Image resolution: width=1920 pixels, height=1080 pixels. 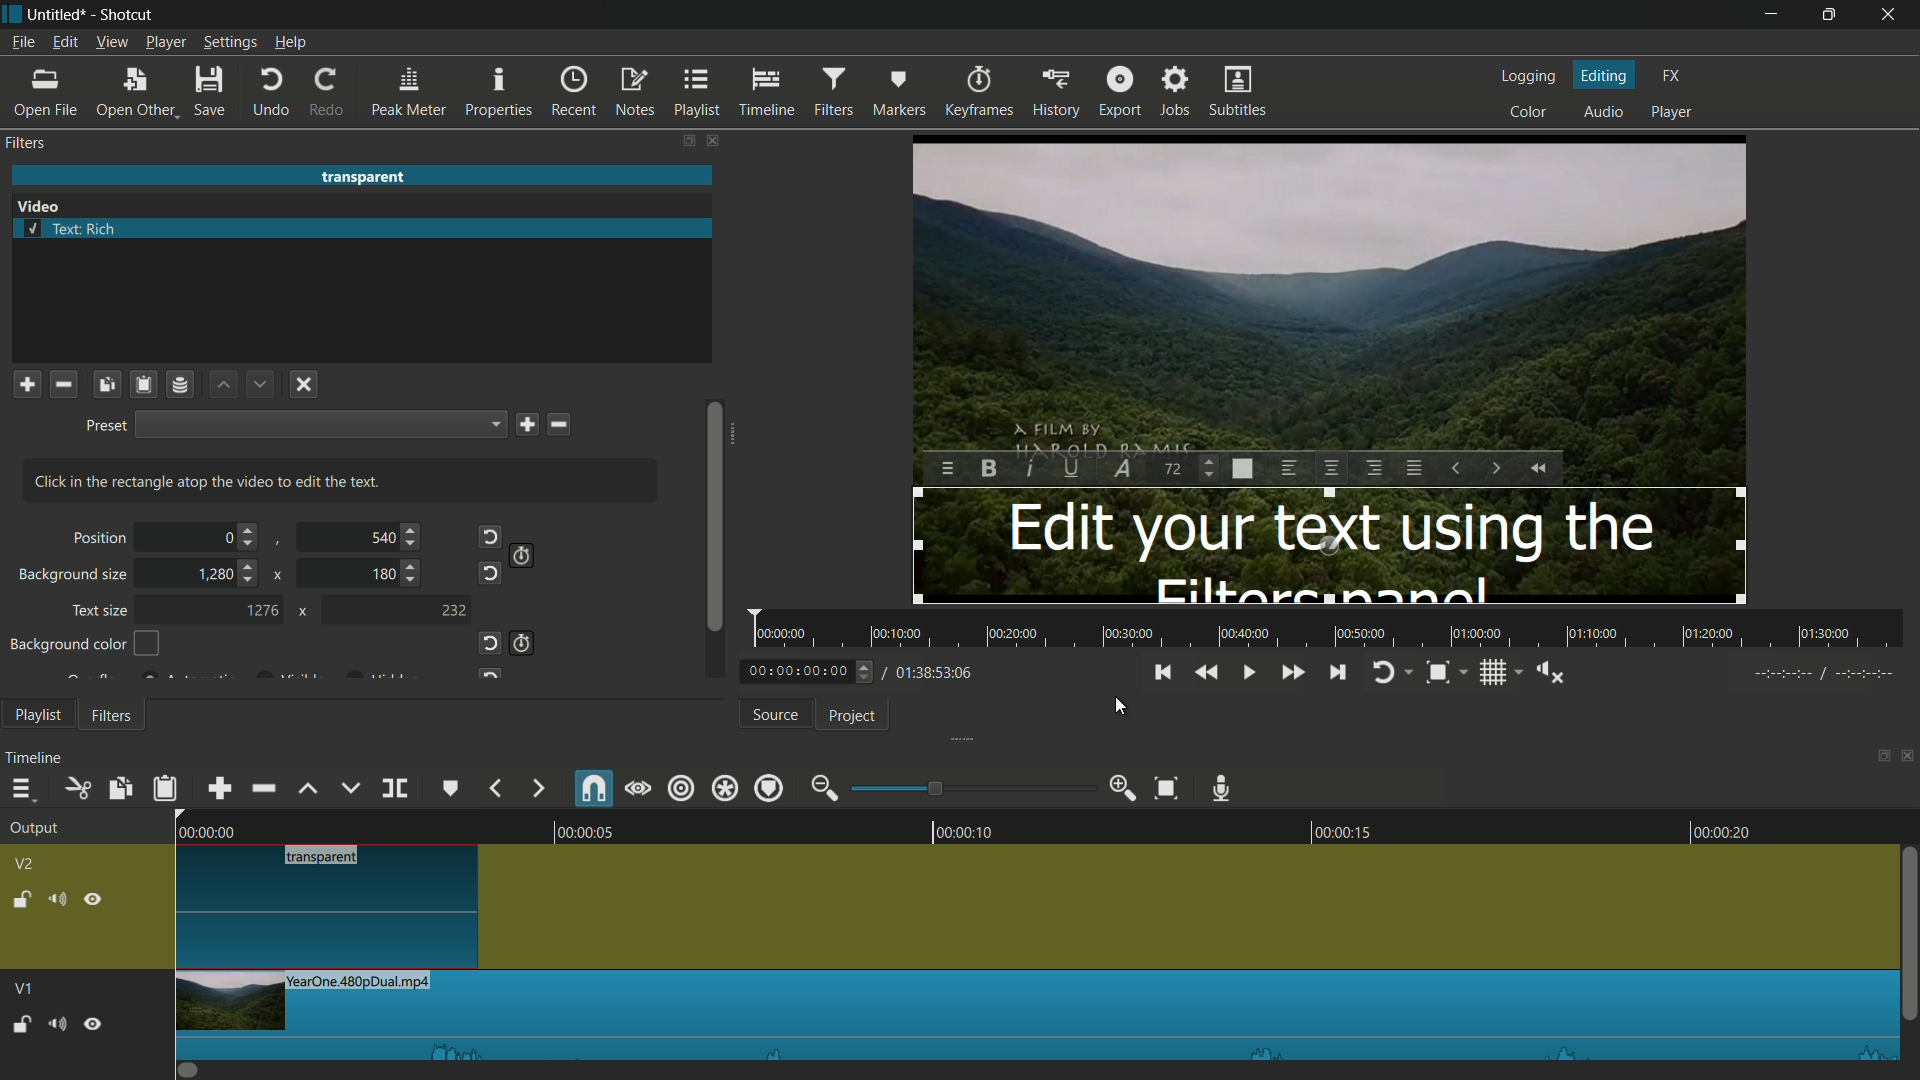 I want to click on dropdown, so click(x=321, y=424).